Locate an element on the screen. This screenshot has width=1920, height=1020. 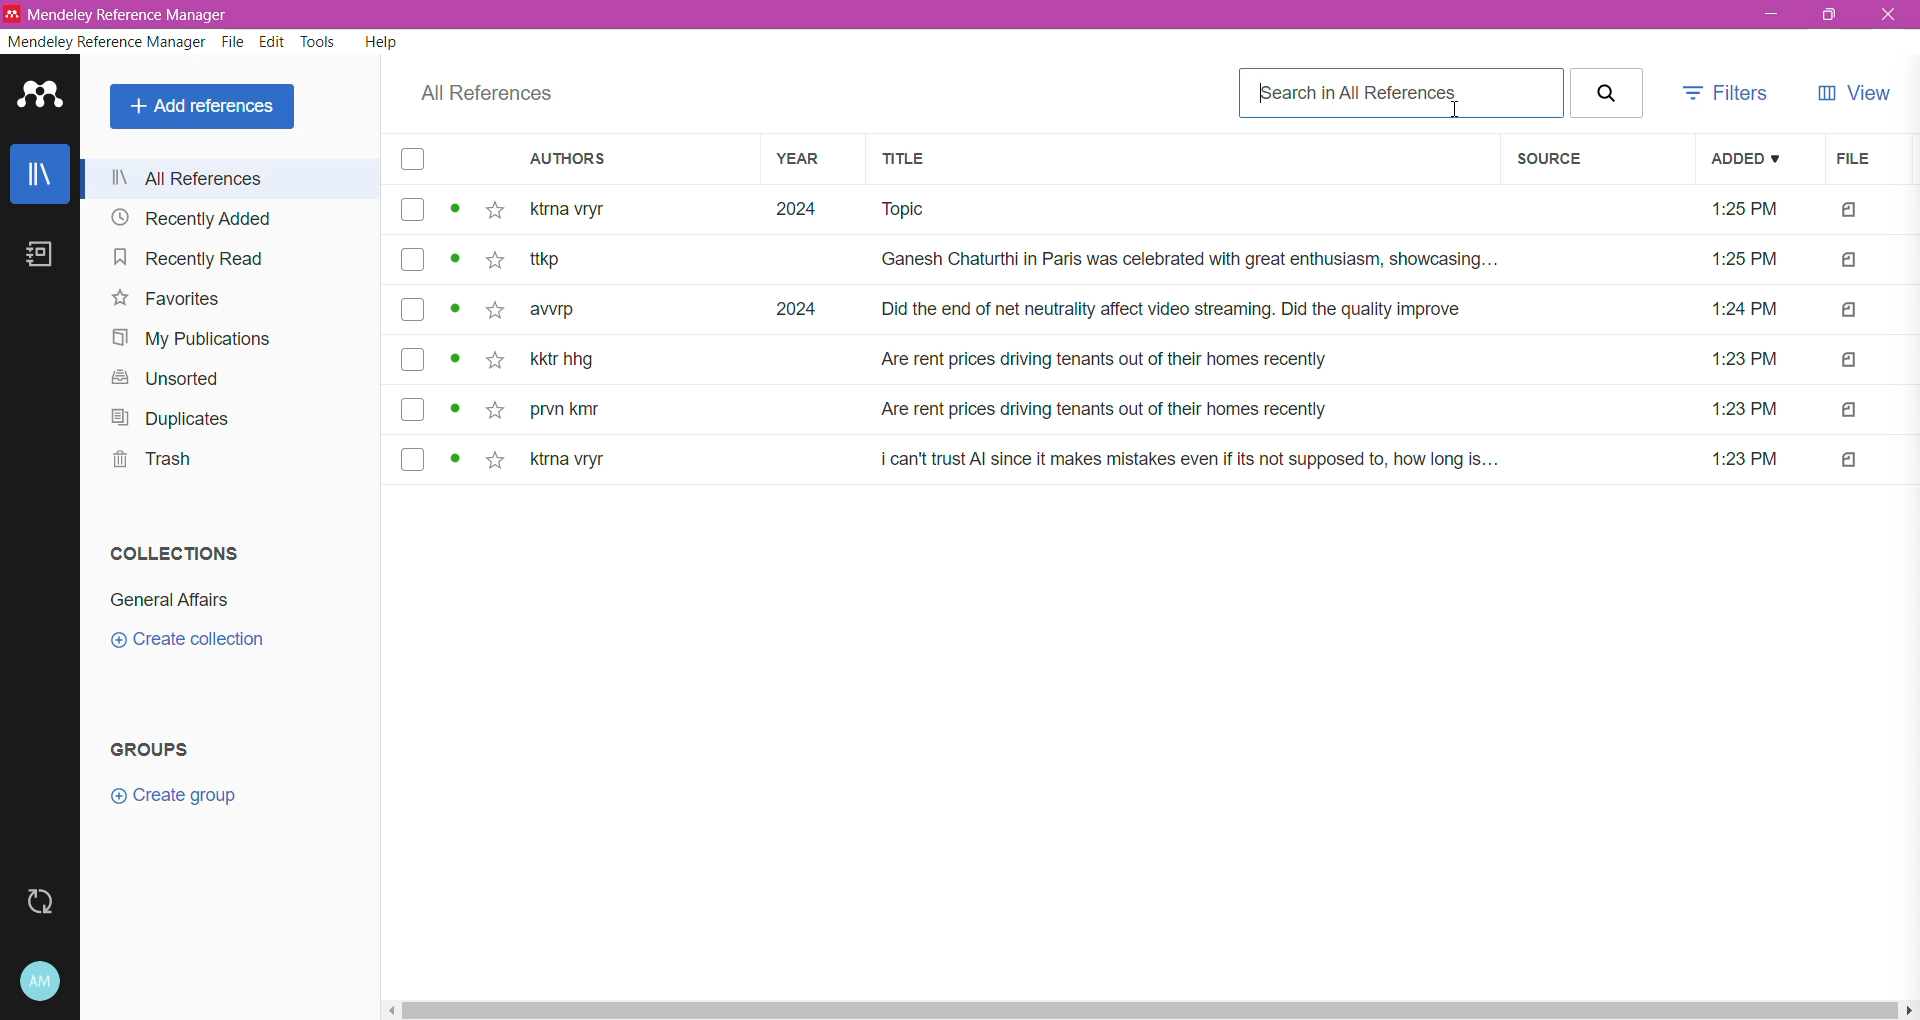
click here to add to favourites is located at coordinates (492, 409).